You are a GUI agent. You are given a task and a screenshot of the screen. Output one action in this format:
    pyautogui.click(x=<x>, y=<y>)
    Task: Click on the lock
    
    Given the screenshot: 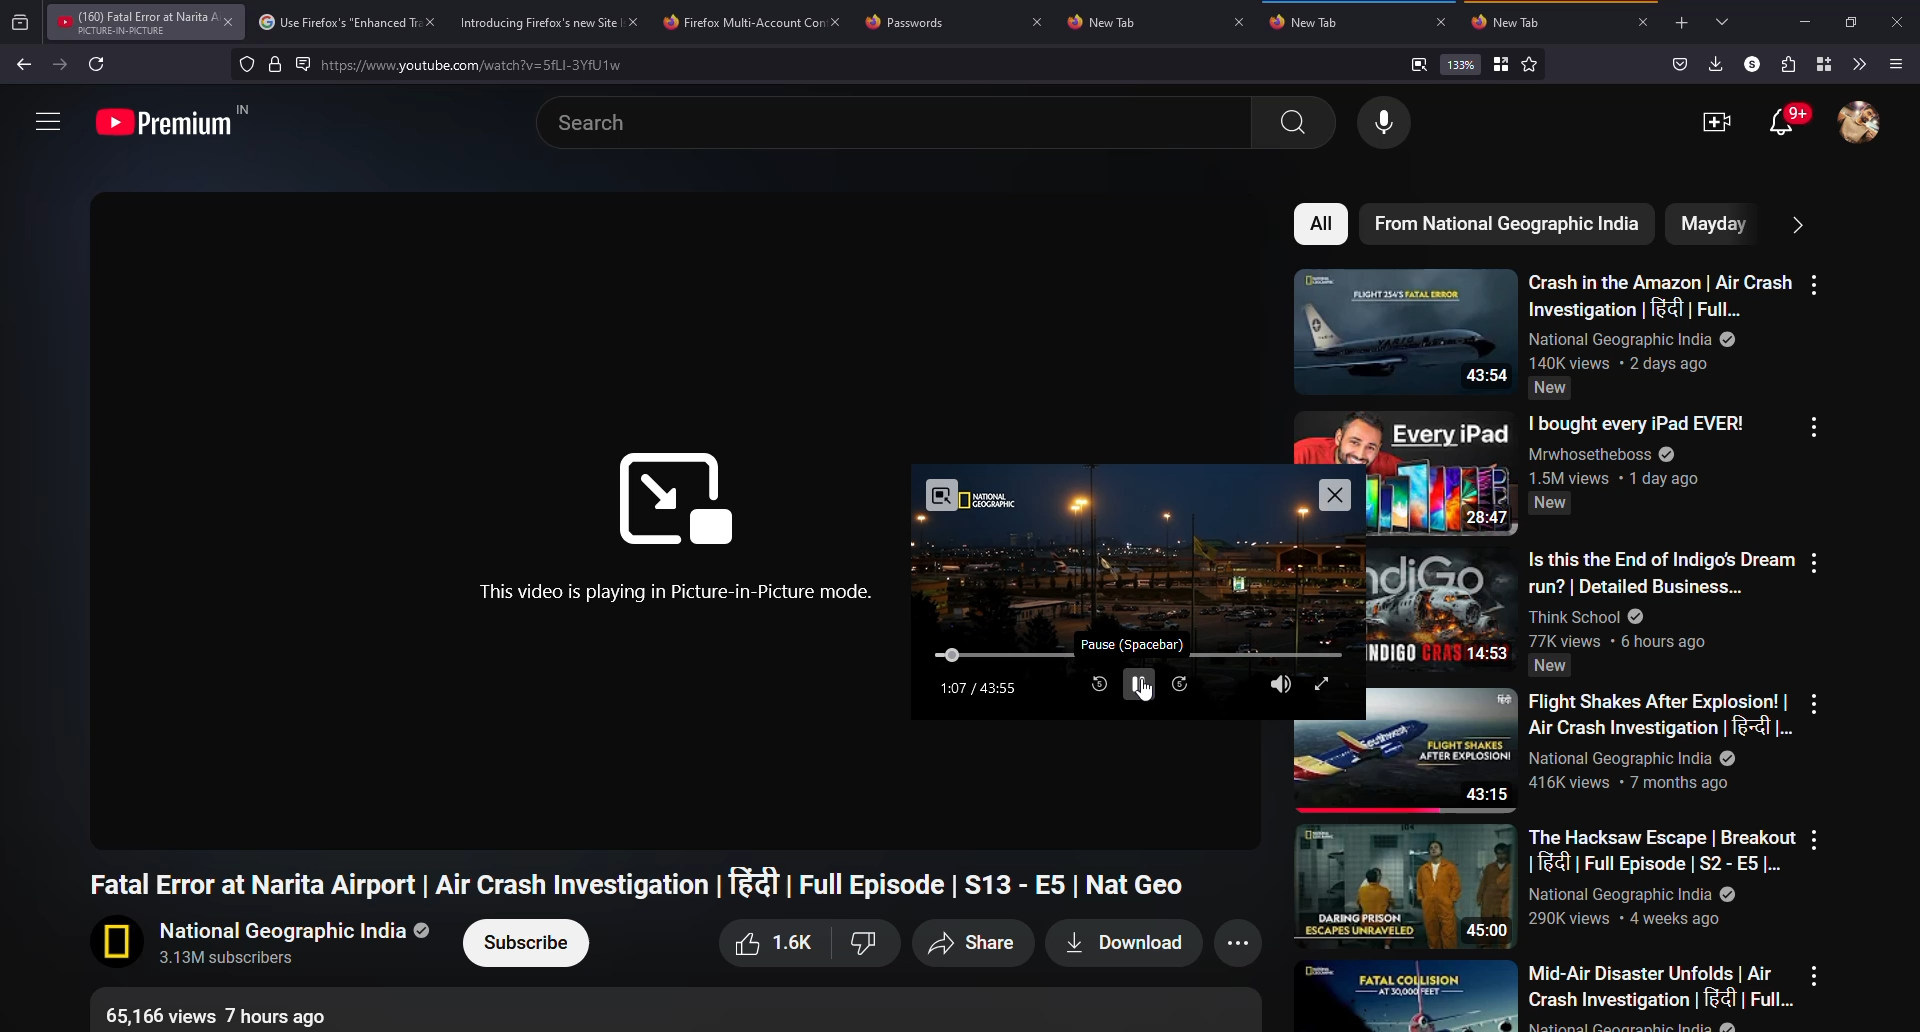 What is the action you would take?
    pyautogui.click(x=276, y=64)
    